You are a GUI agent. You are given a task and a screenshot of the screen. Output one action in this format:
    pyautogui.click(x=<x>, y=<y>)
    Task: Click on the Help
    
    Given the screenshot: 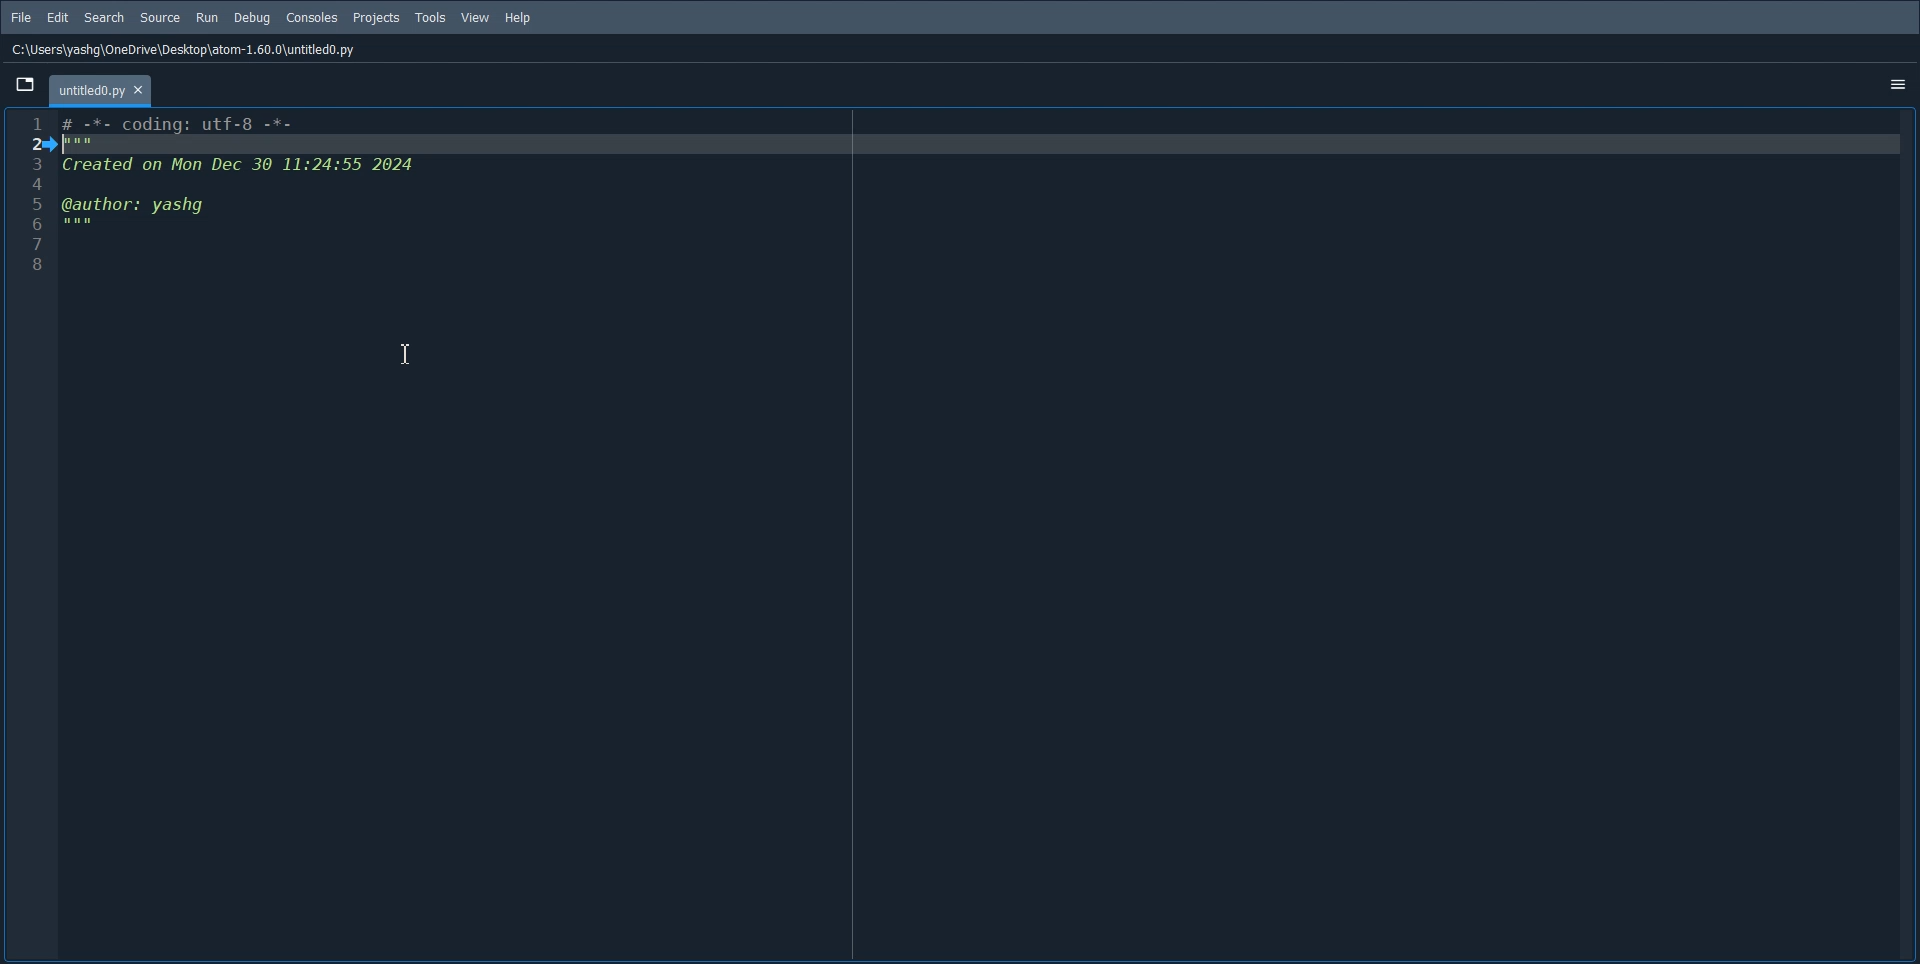 What is the action you would take?
    pyautogui.click(x=517, y=17)
    